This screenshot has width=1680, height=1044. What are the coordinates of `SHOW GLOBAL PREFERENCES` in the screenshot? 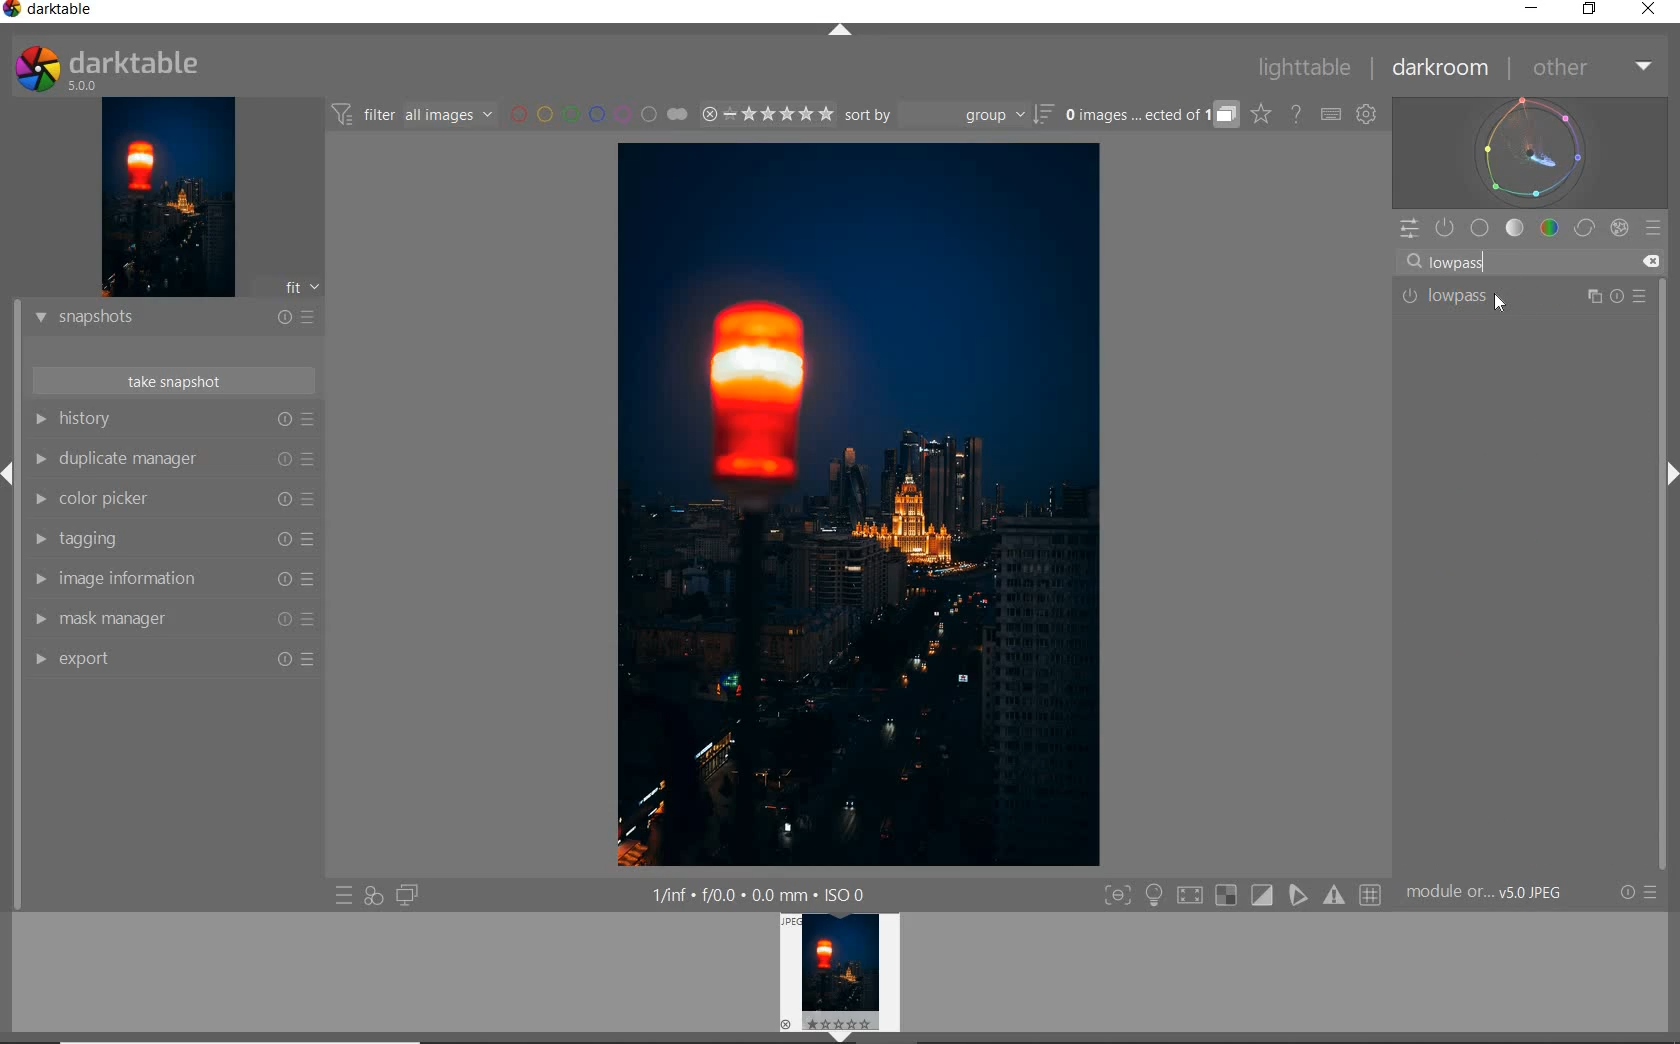 It's located at (1368, 115).